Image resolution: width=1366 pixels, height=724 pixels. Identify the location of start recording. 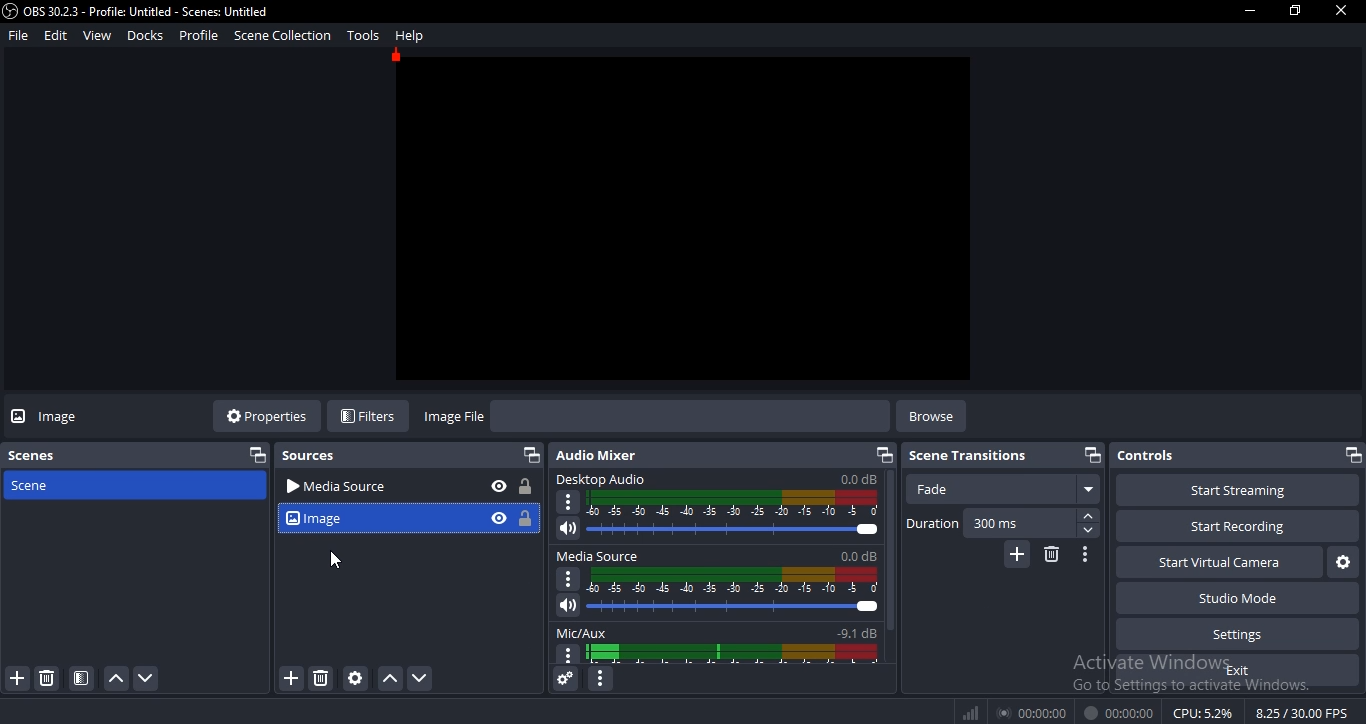
(1229, 527).